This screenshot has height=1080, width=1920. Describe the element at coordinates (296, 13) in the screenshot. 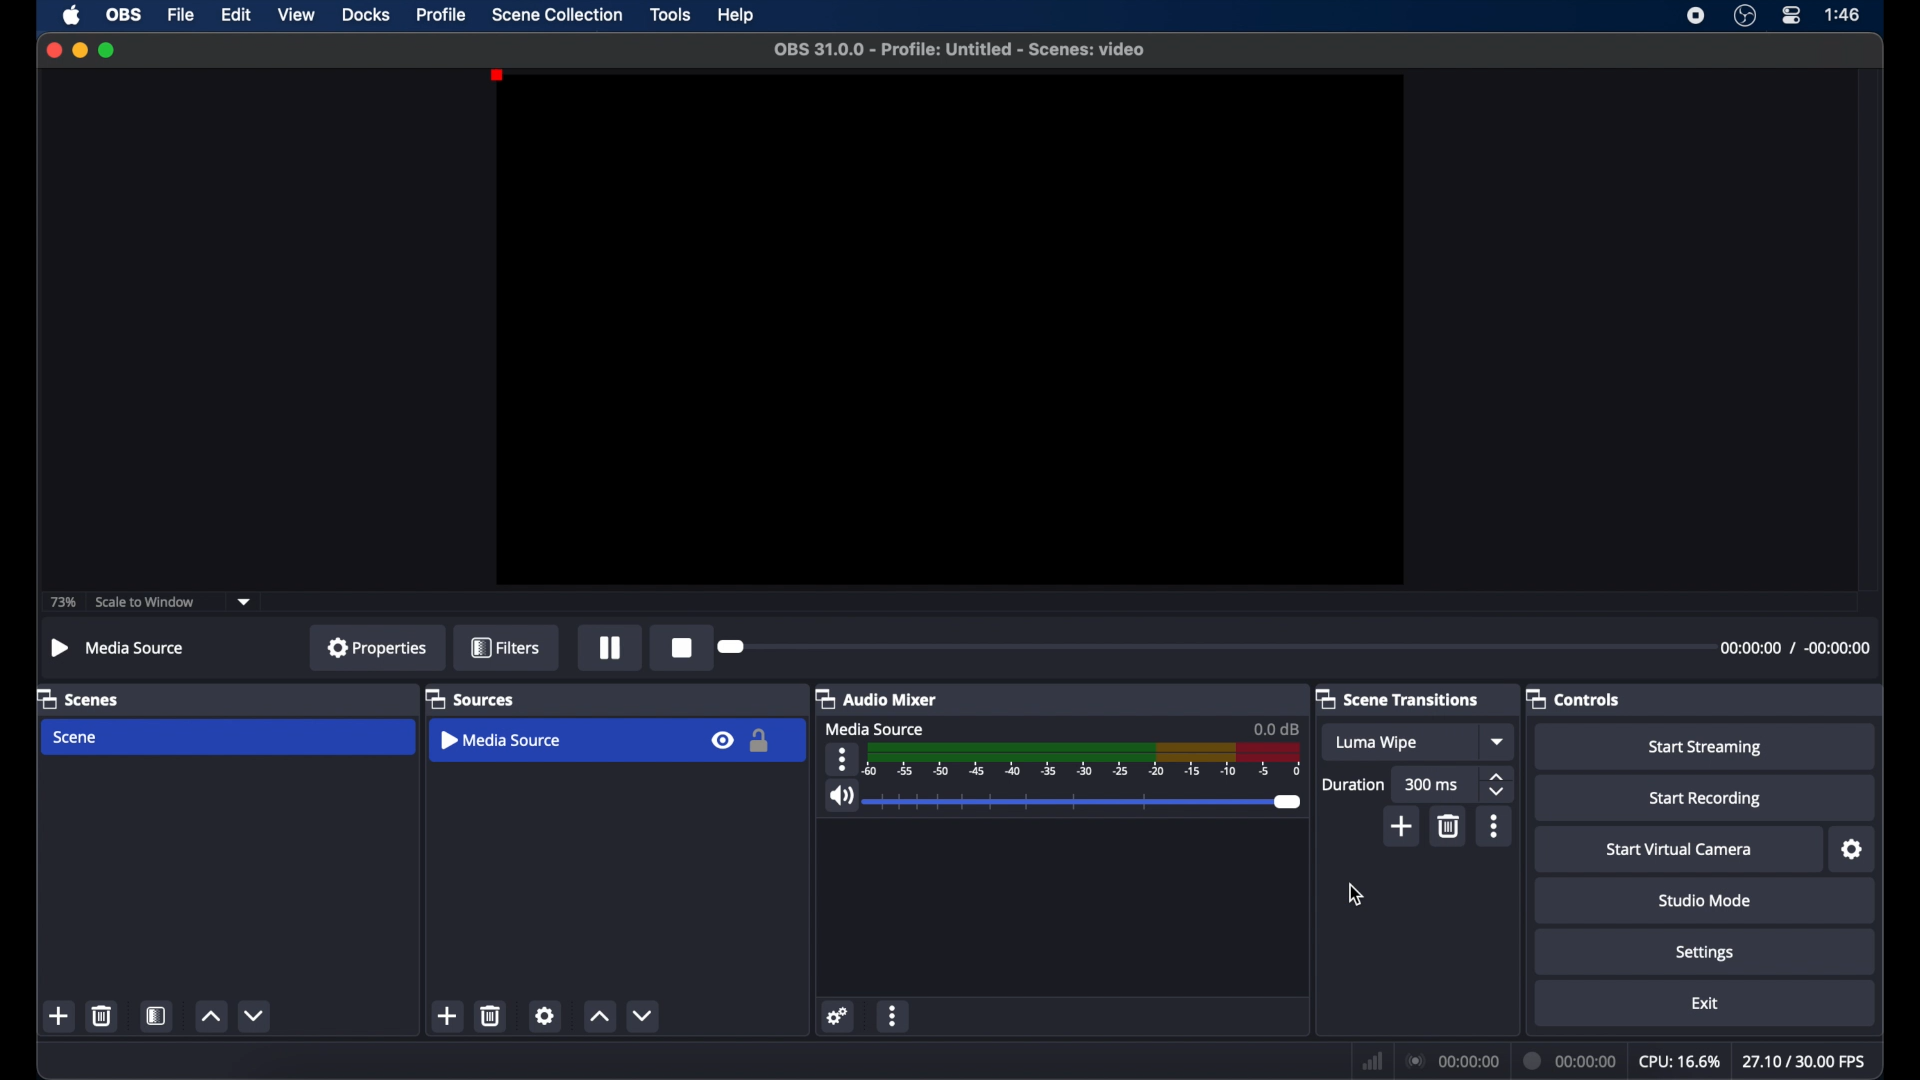

I see `view` at that location.